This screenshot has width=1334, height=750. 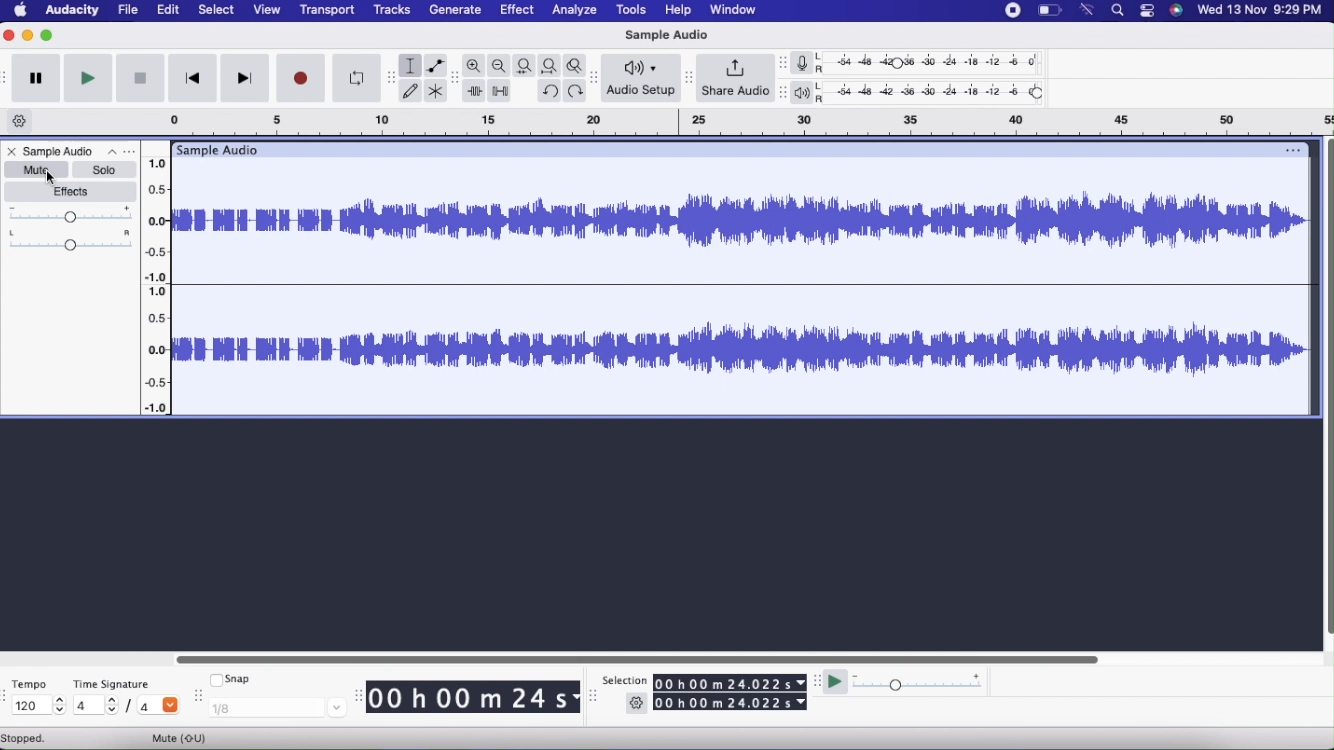 What do you see at coordinates (637, 705) in the screenshot?
I see `Settings` at bounding box center [637, 705].